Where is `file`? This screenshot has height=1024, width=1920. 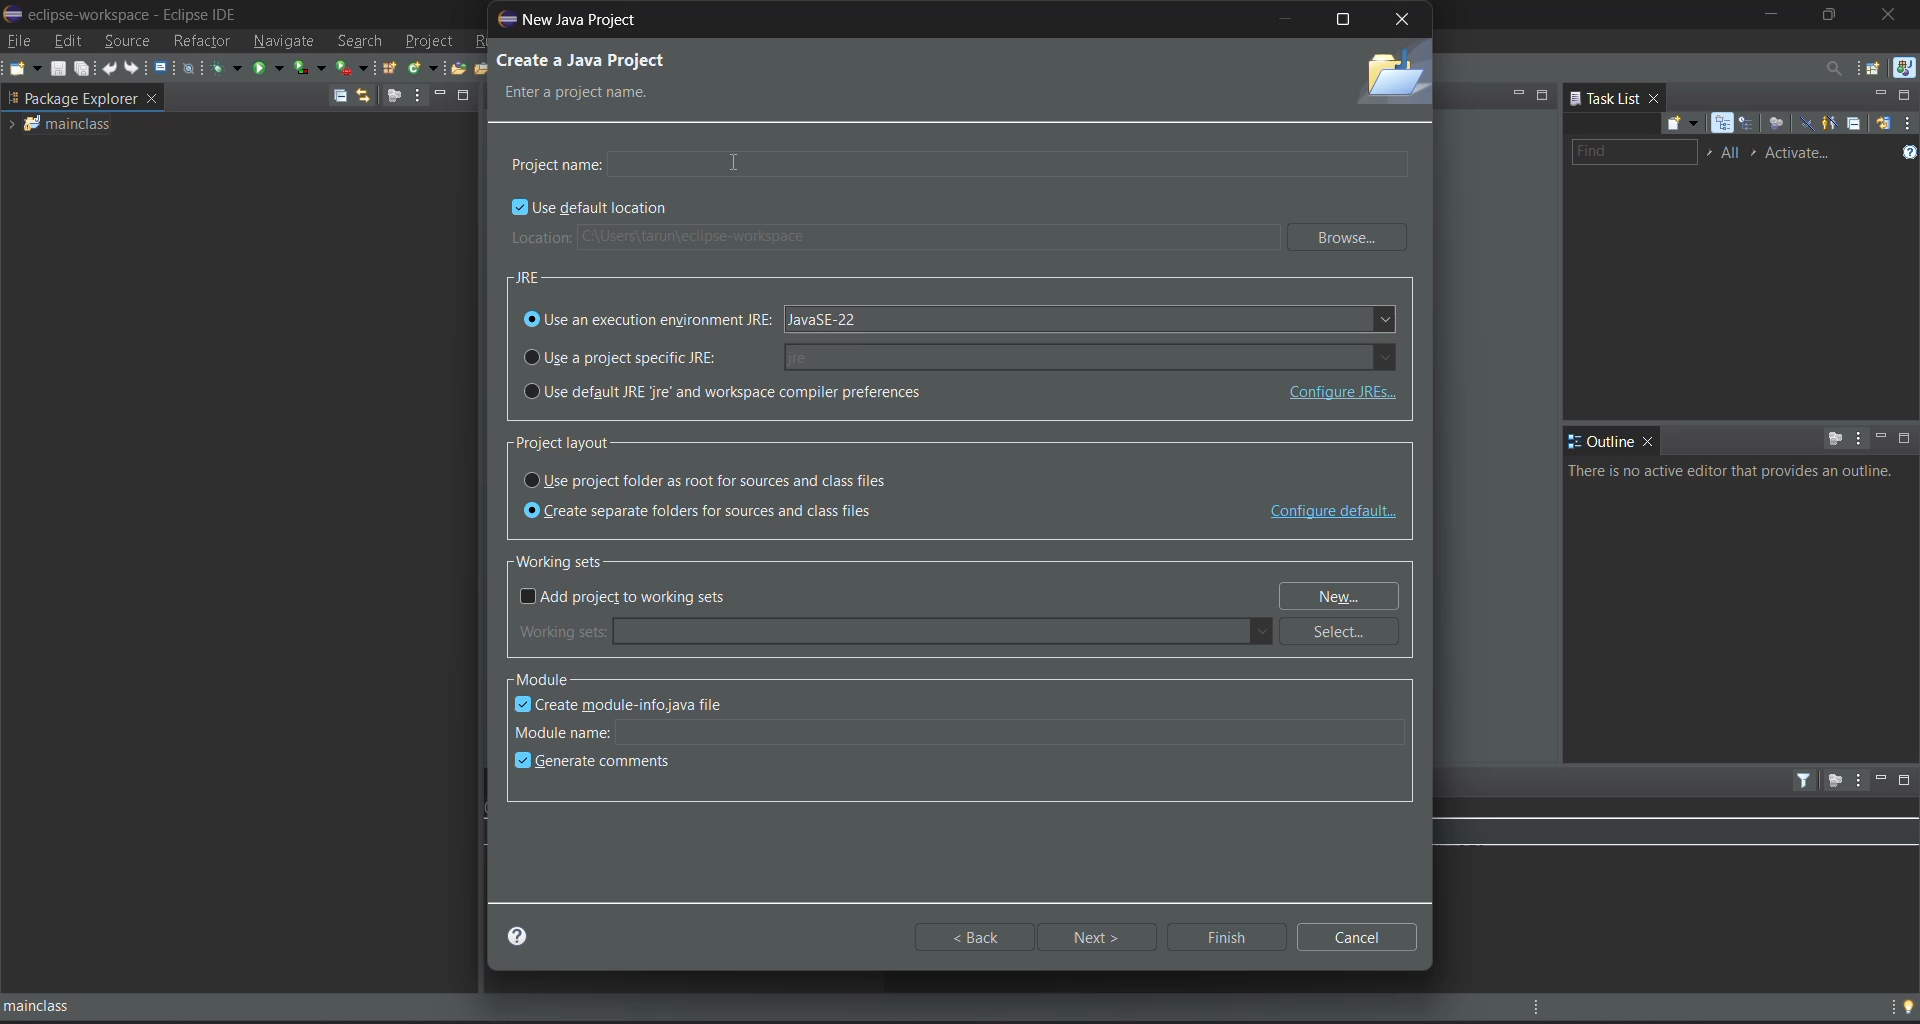
file is located at coordinates (20, 40).